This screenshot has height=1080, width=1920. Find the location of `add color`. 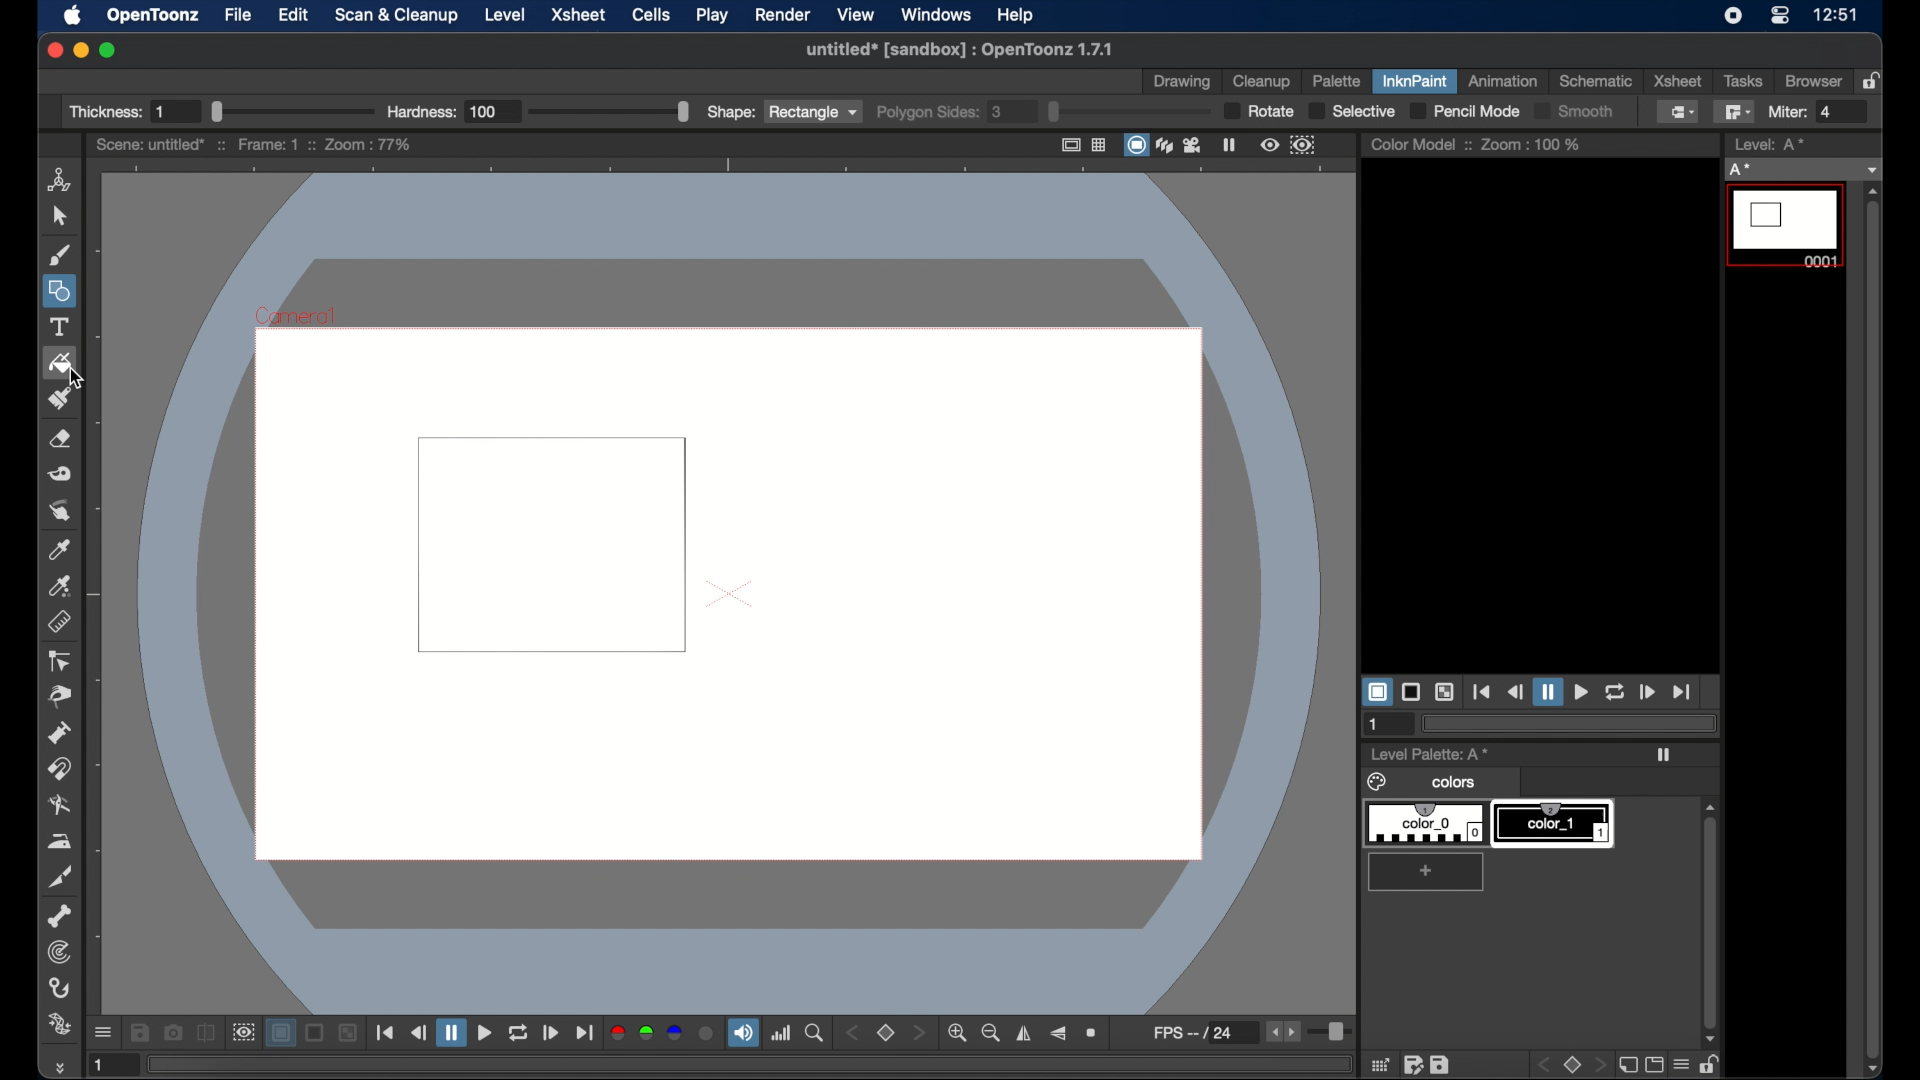

add color is located at coordinates (1428, 872).